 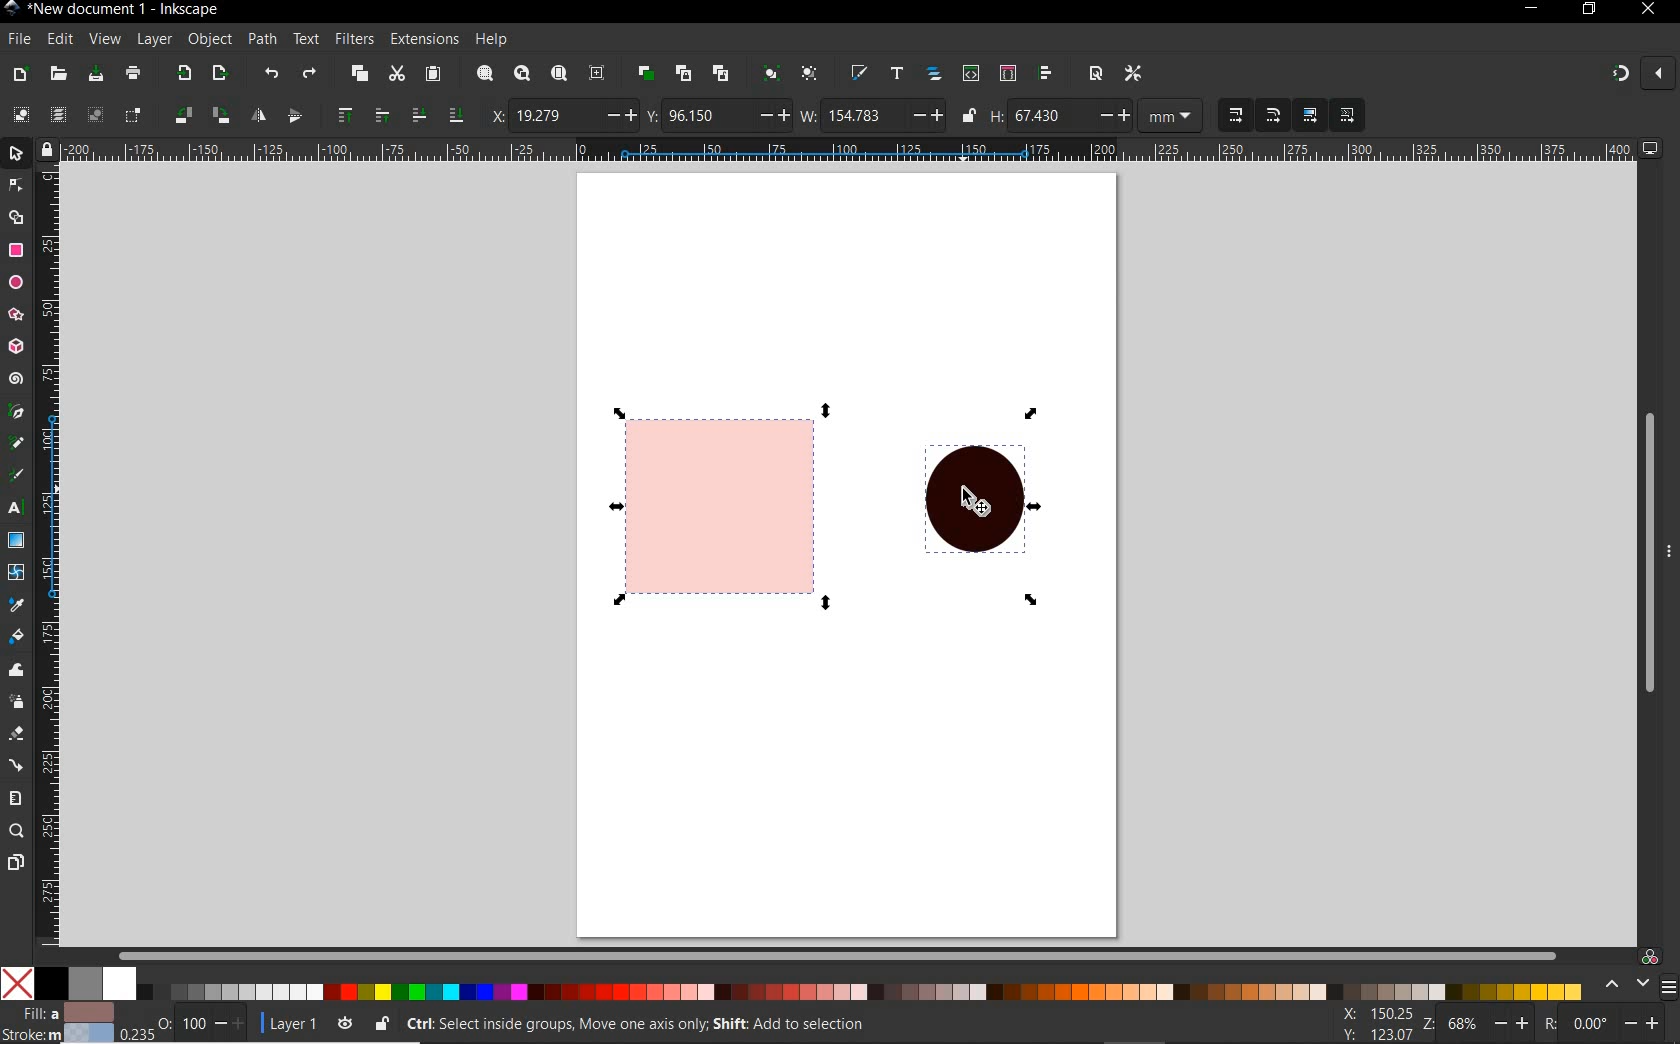 I want to click on minimize, so click(x=1533, y=7).